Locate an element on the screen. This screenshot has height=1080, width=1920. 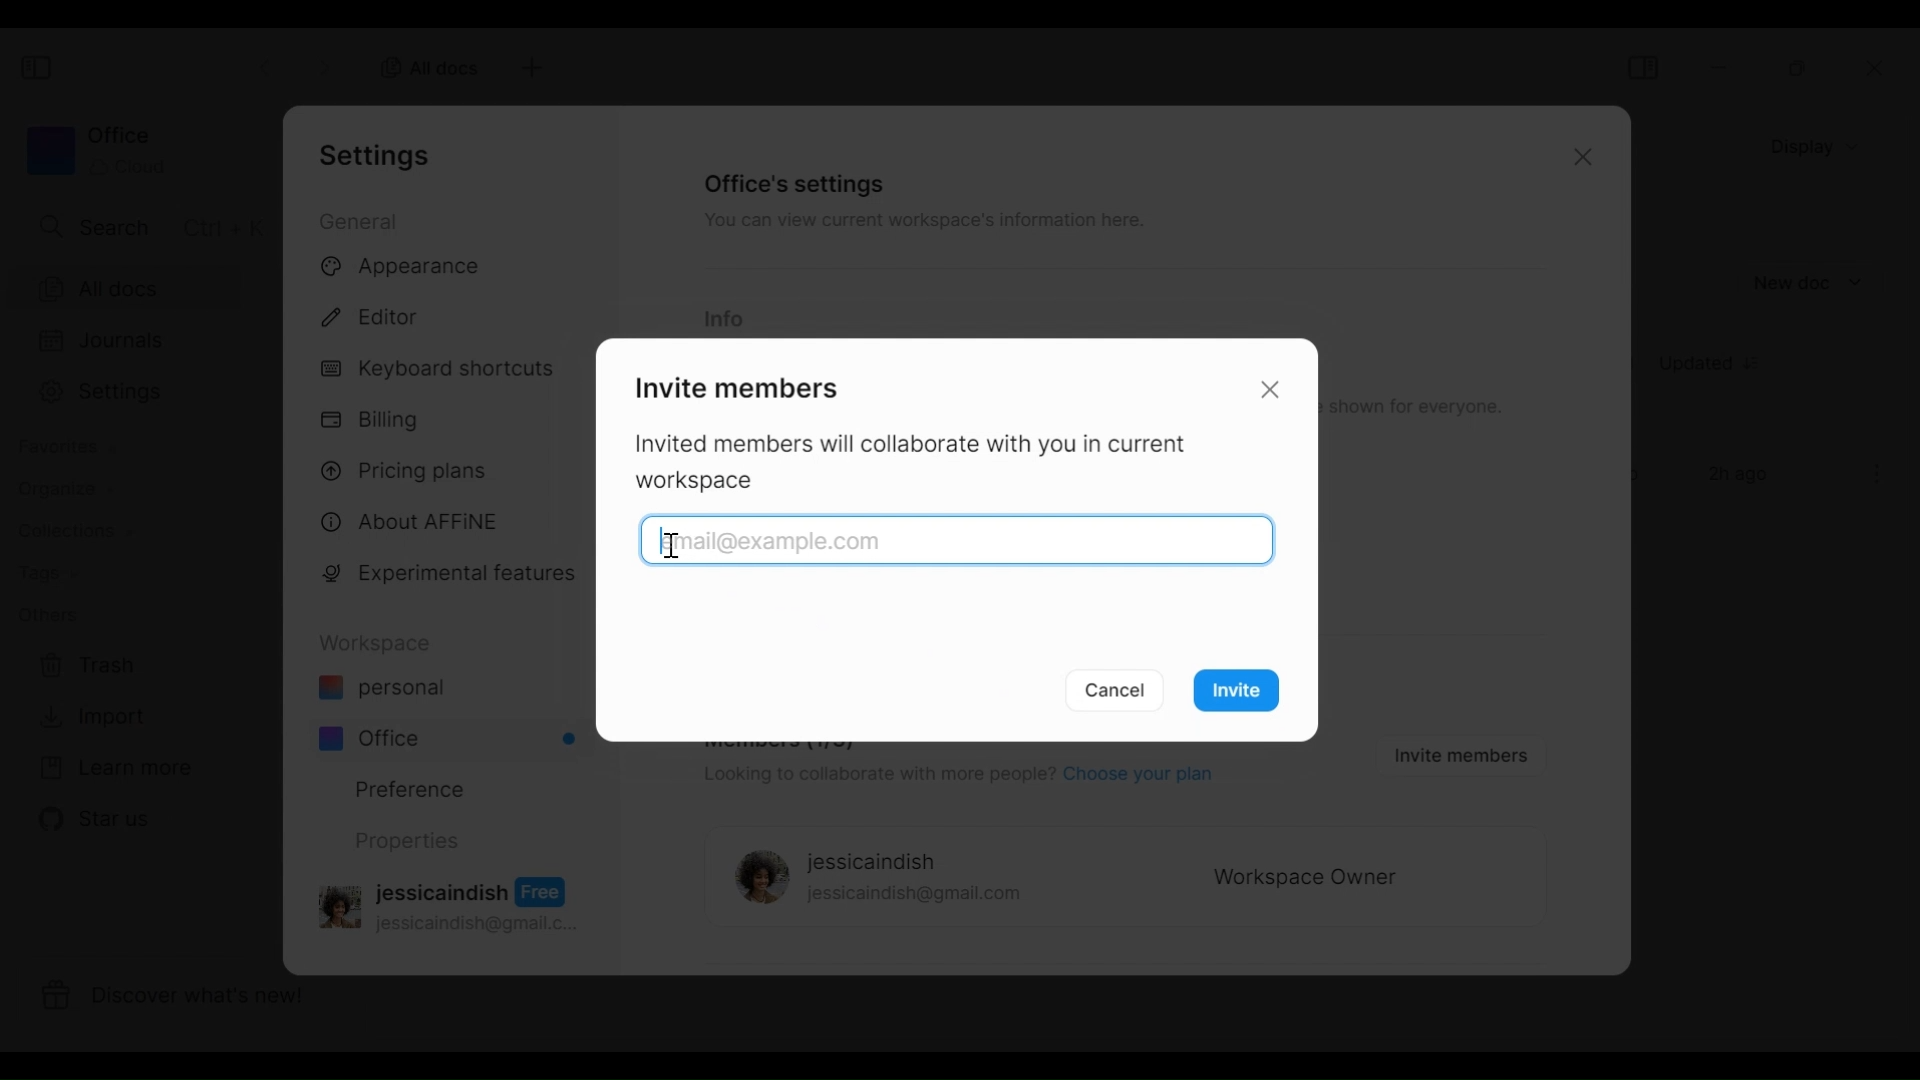
Display is located at coordinates (1820, 145).